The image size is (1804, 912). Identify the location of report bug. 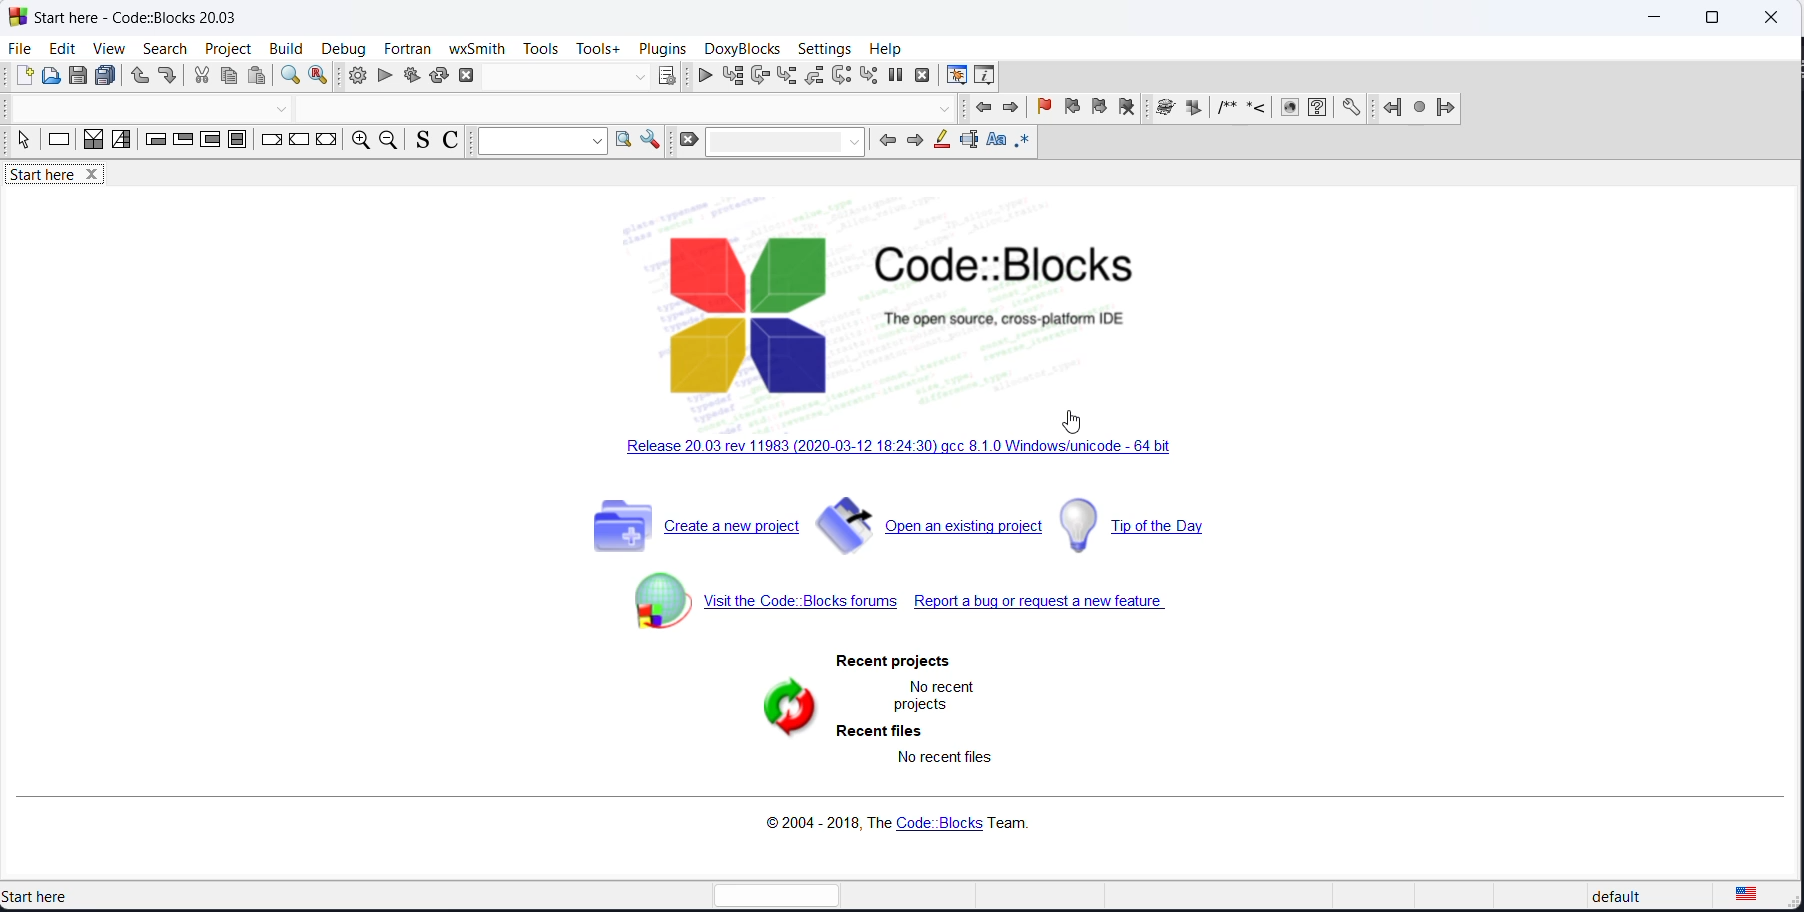
(1074, 605).